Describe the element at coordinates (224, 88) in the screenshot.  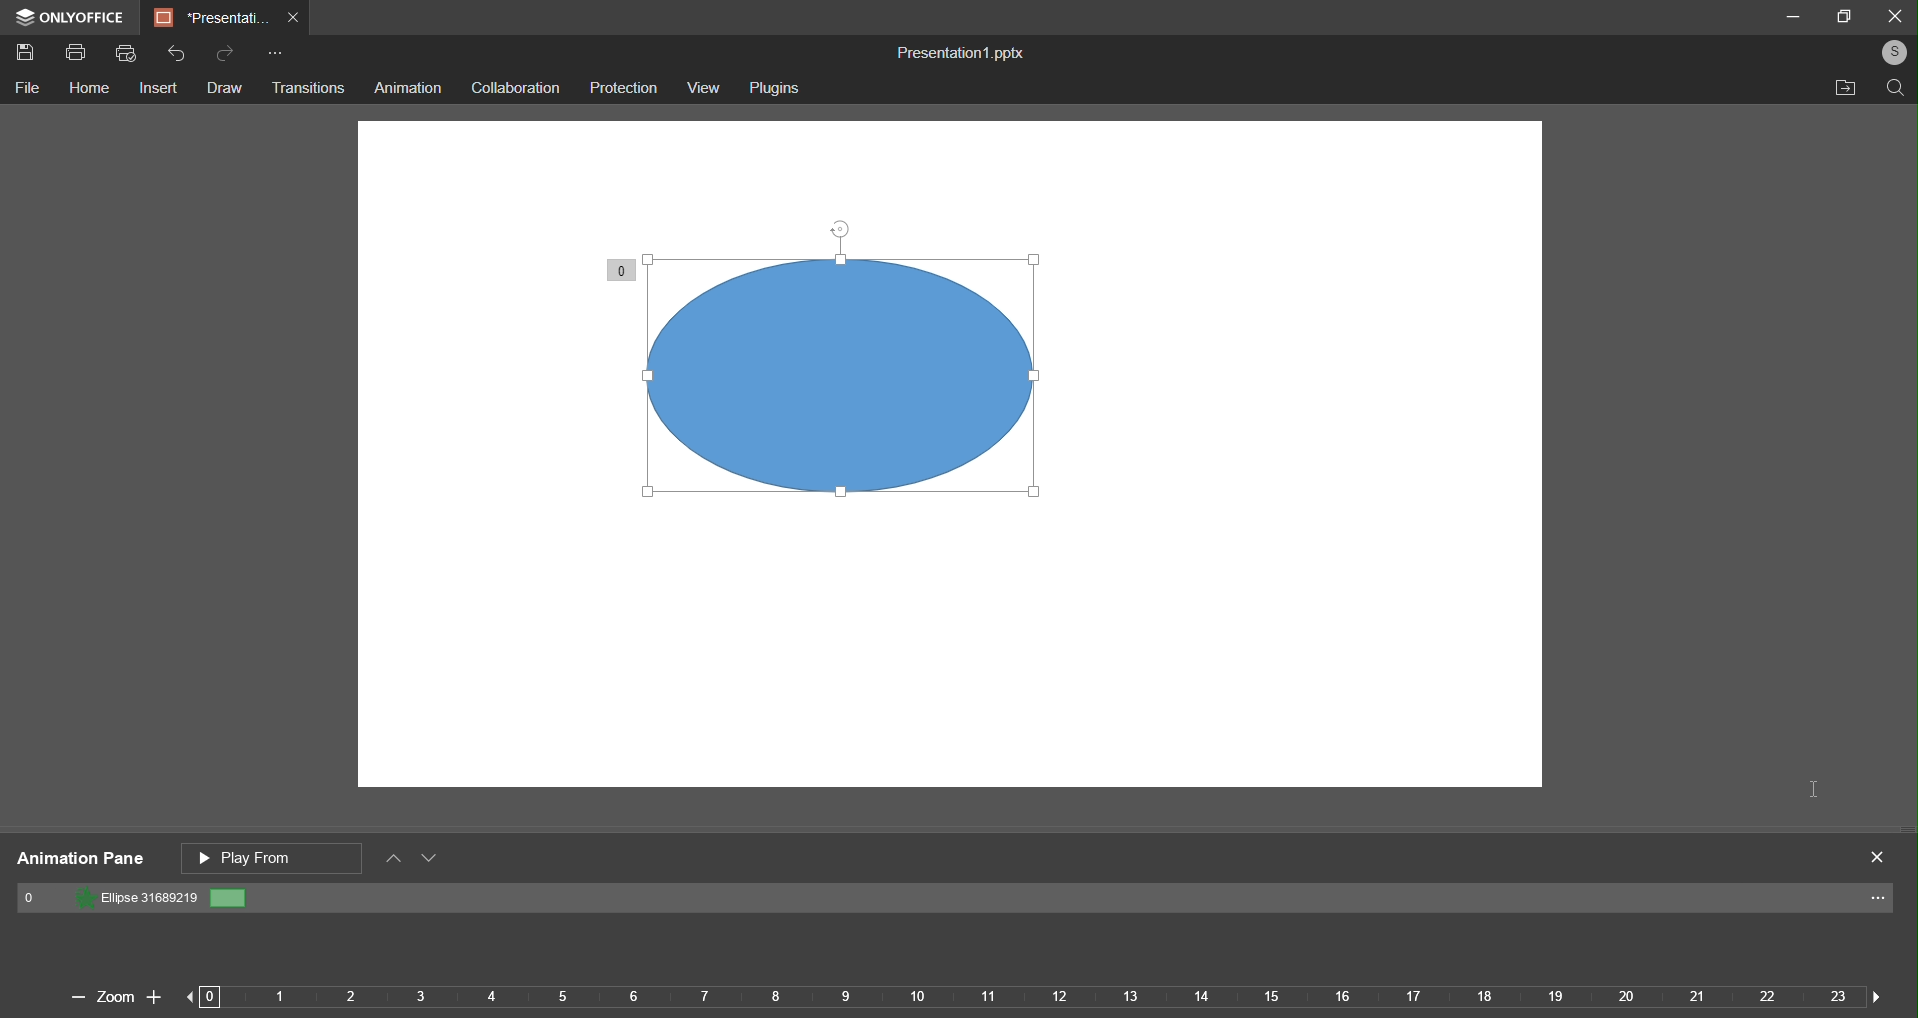
I see `draw` at that location.